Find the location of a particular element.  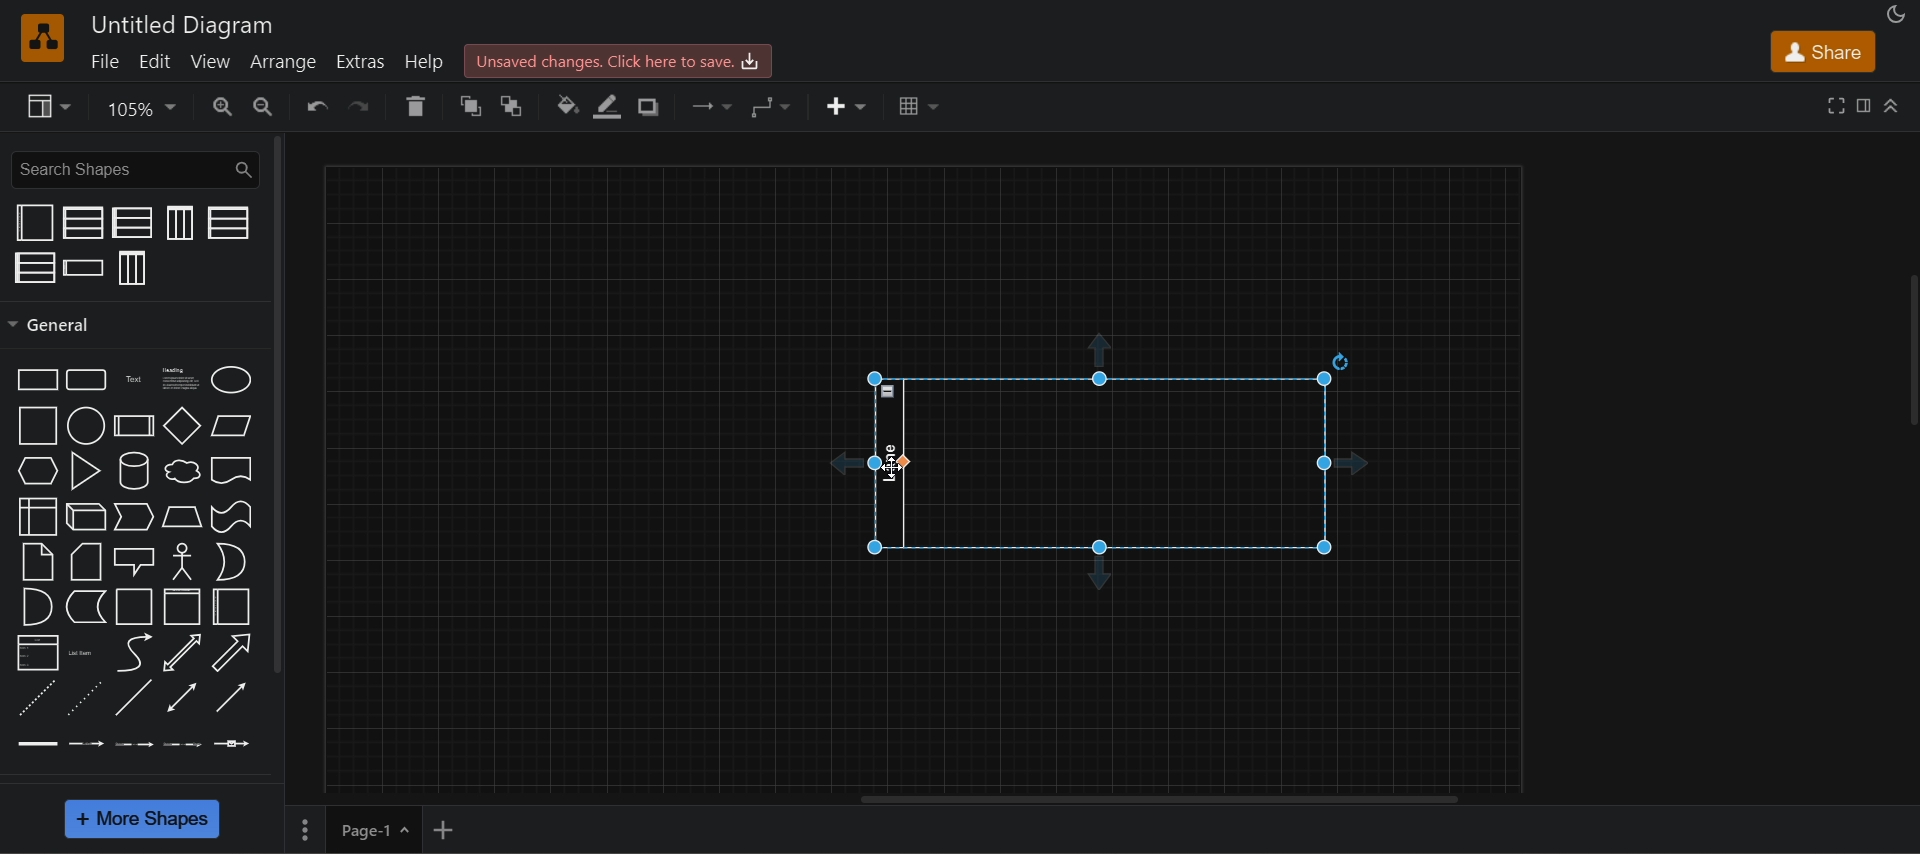

insert  is located at coordinates (848, 107).